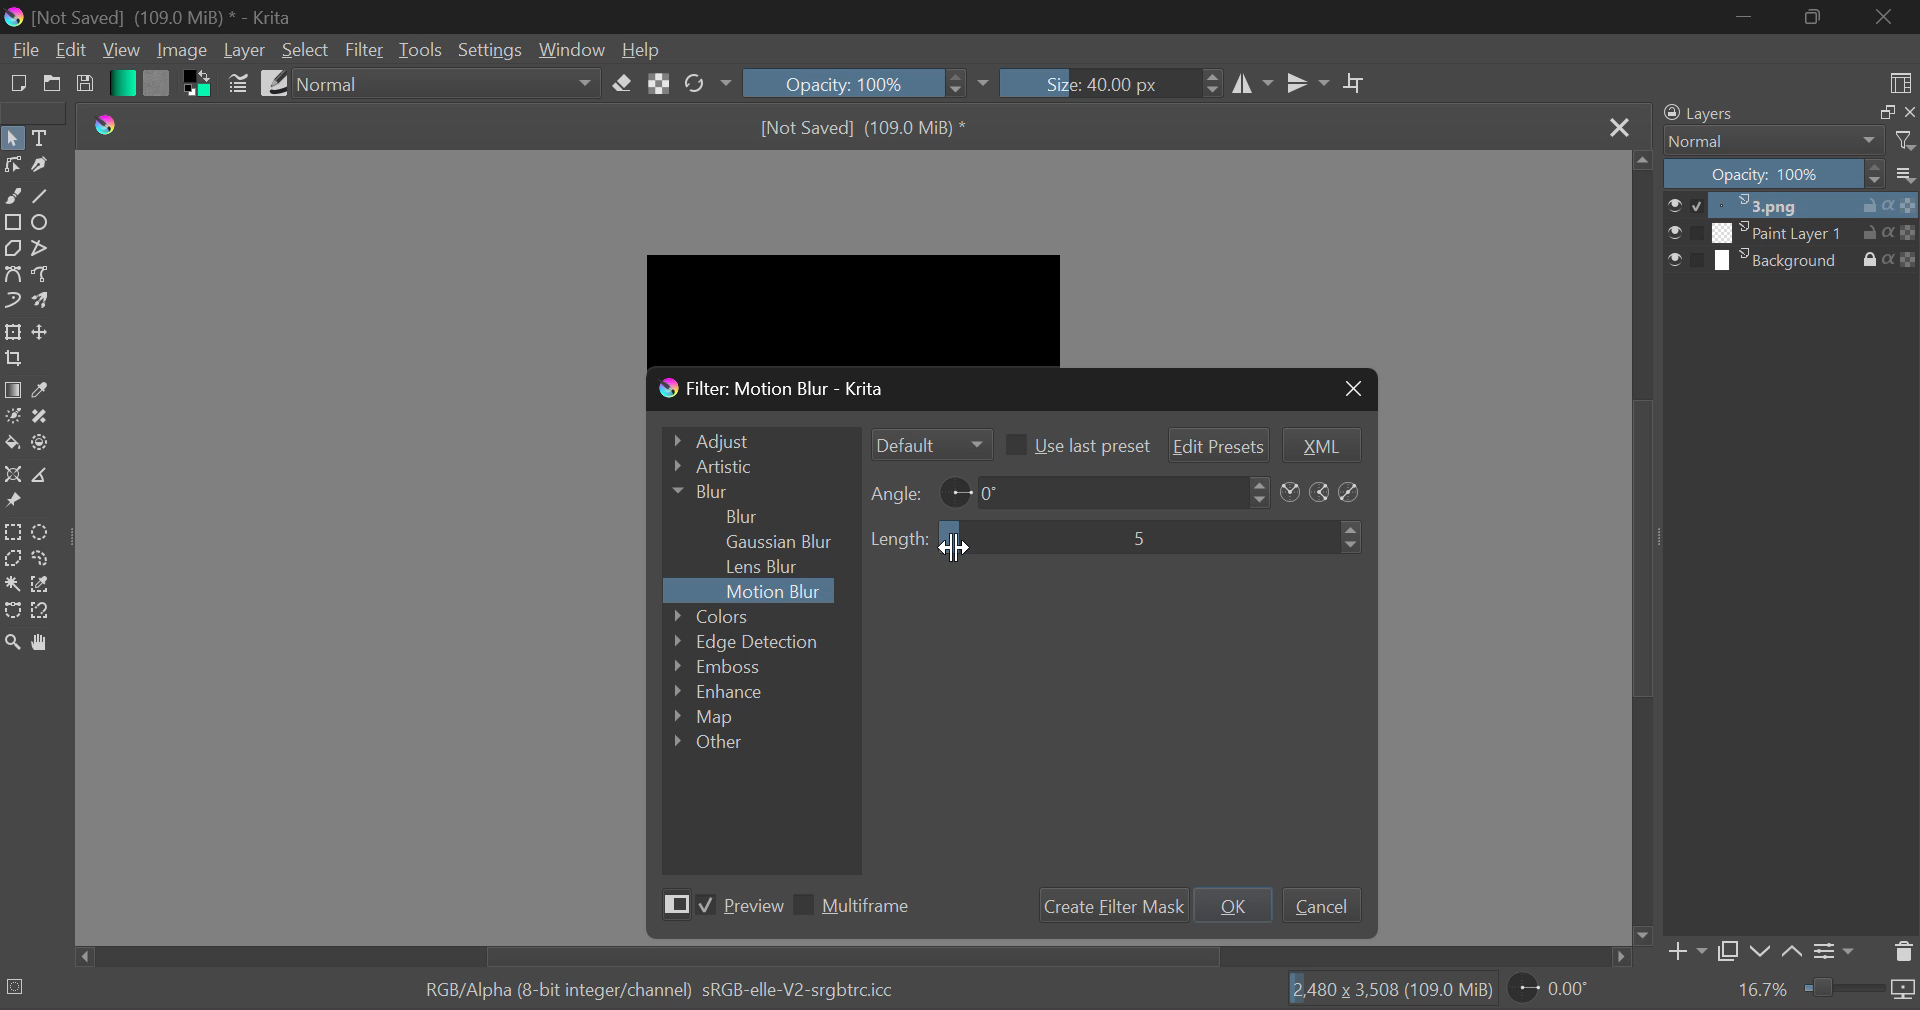 This screenshot has height=1010, width=1920. Describe the element at coordinates (1553, 991) in the screenshot. I see `0.00` at that location.